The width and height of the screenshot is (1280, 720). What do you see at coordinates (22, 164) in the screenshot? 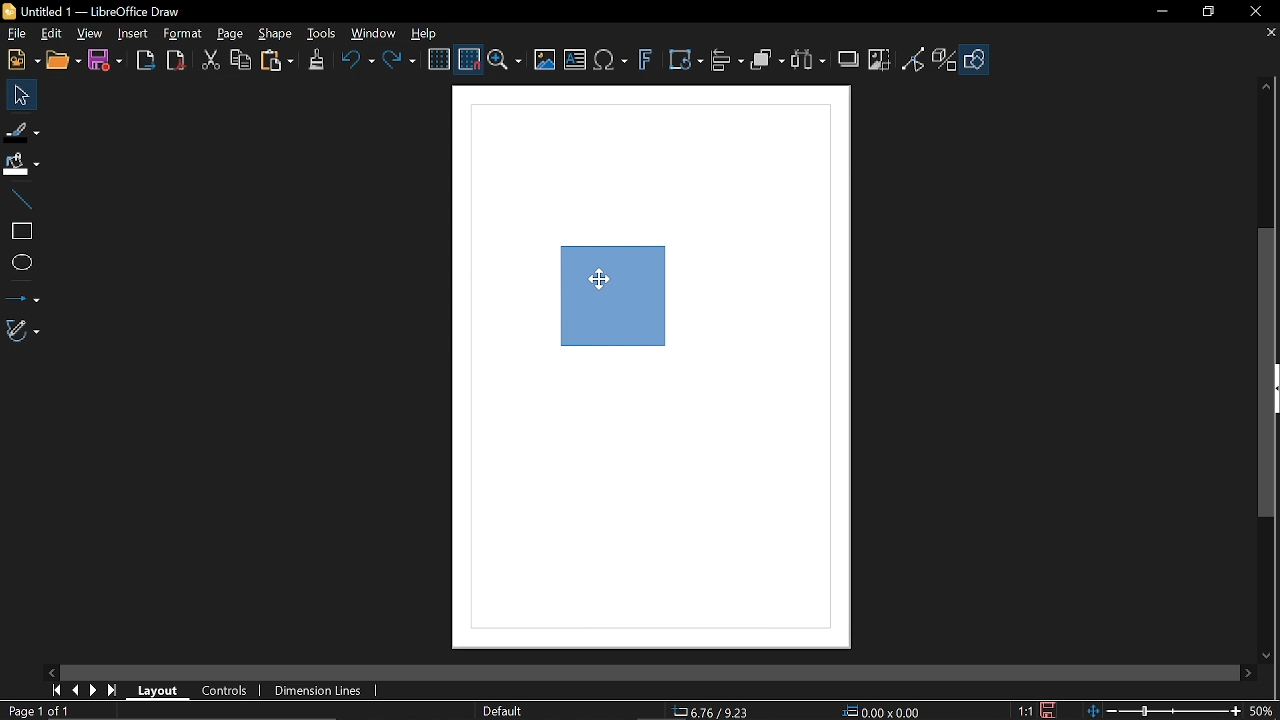
I see `Fill color` at bounding box center [22, 164].